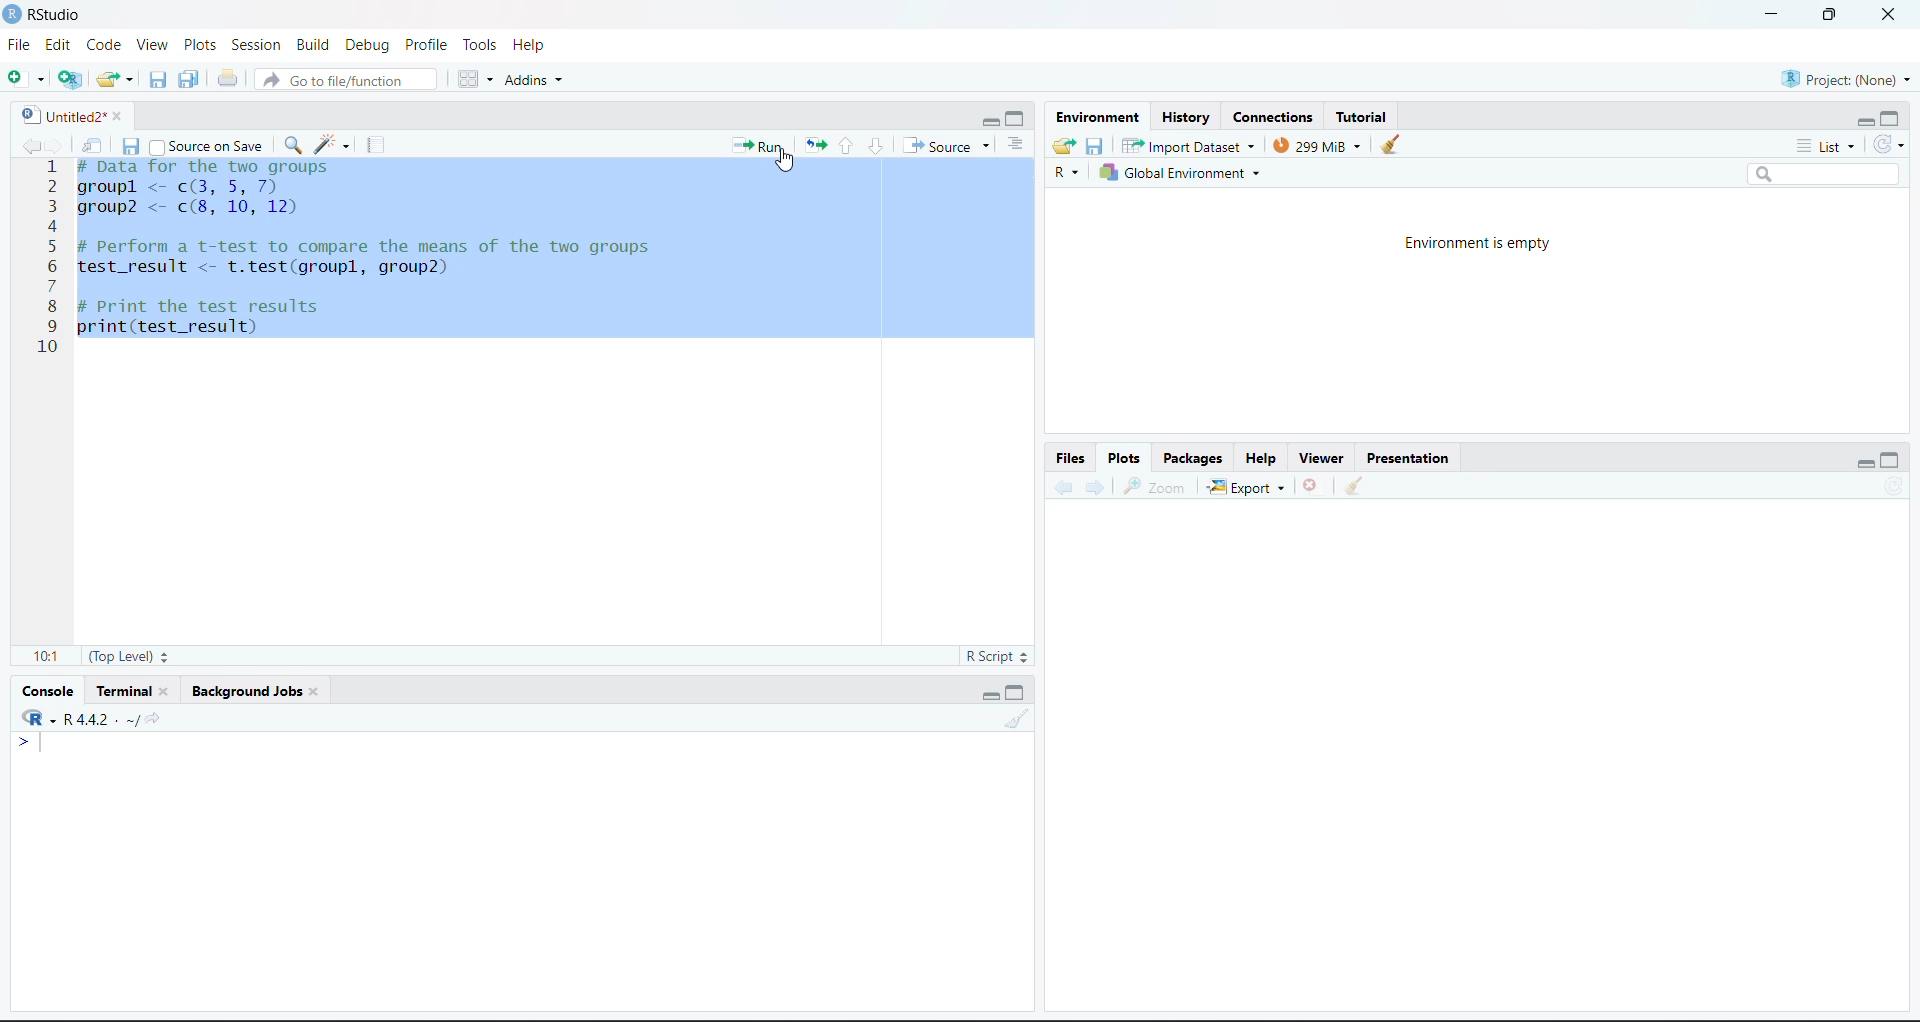 The width and height of the screenshot is (1920, 1022). What do you see at coordinates (78, 348) in the screenshot?
I see `text cursor` at bounding box center [78, 348].